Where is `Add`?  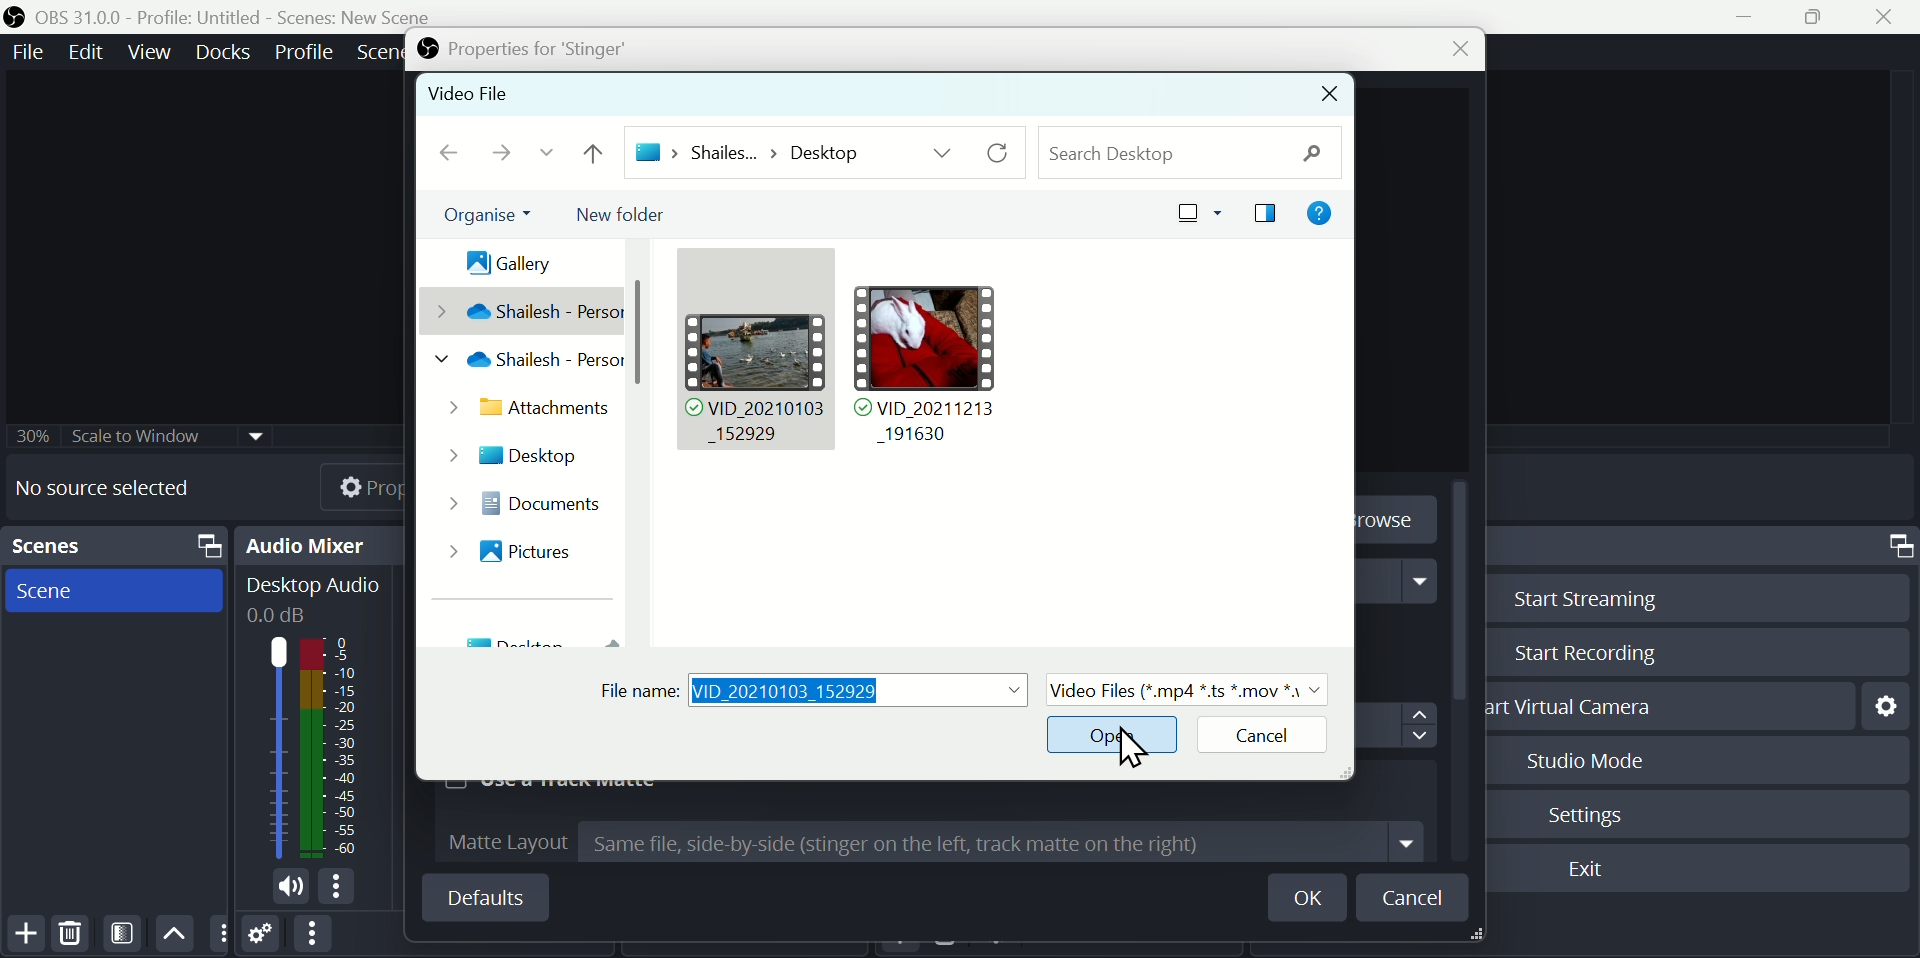 Add is located at coordinates (26, 933).